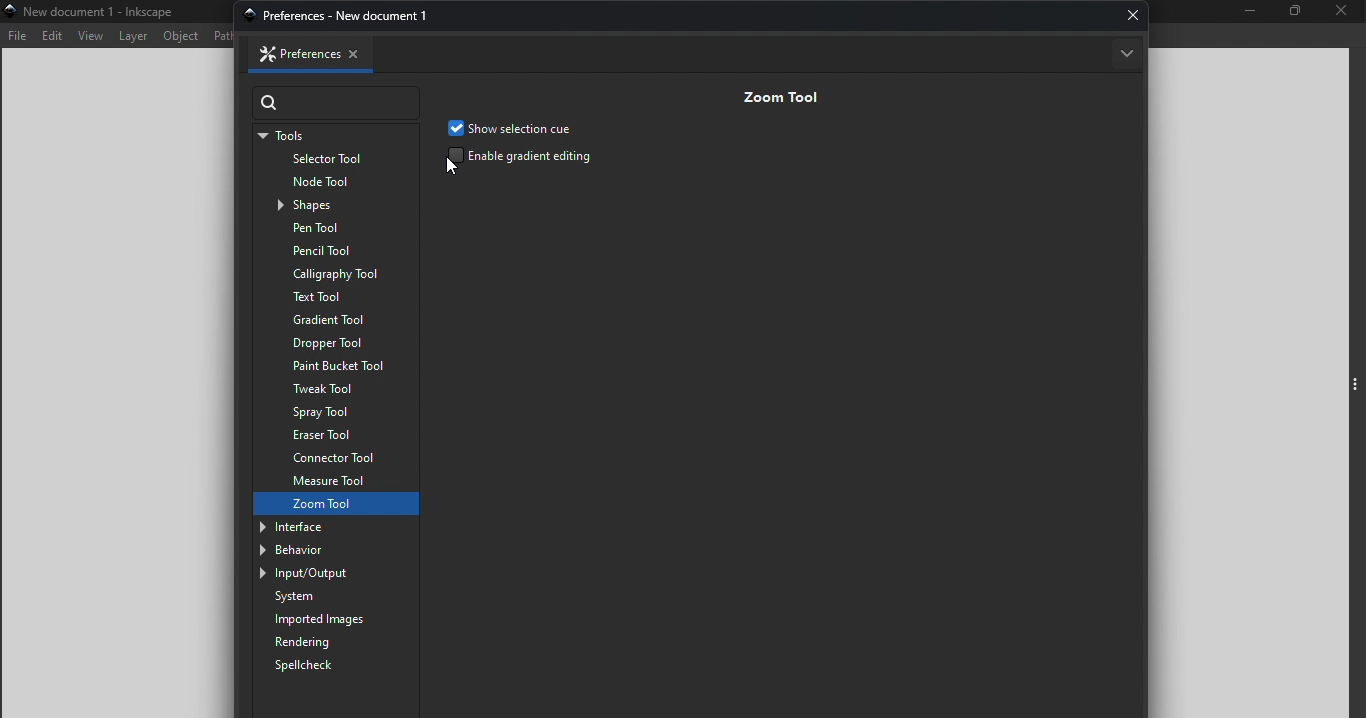  I want to click on app icon, so click(10, 11).